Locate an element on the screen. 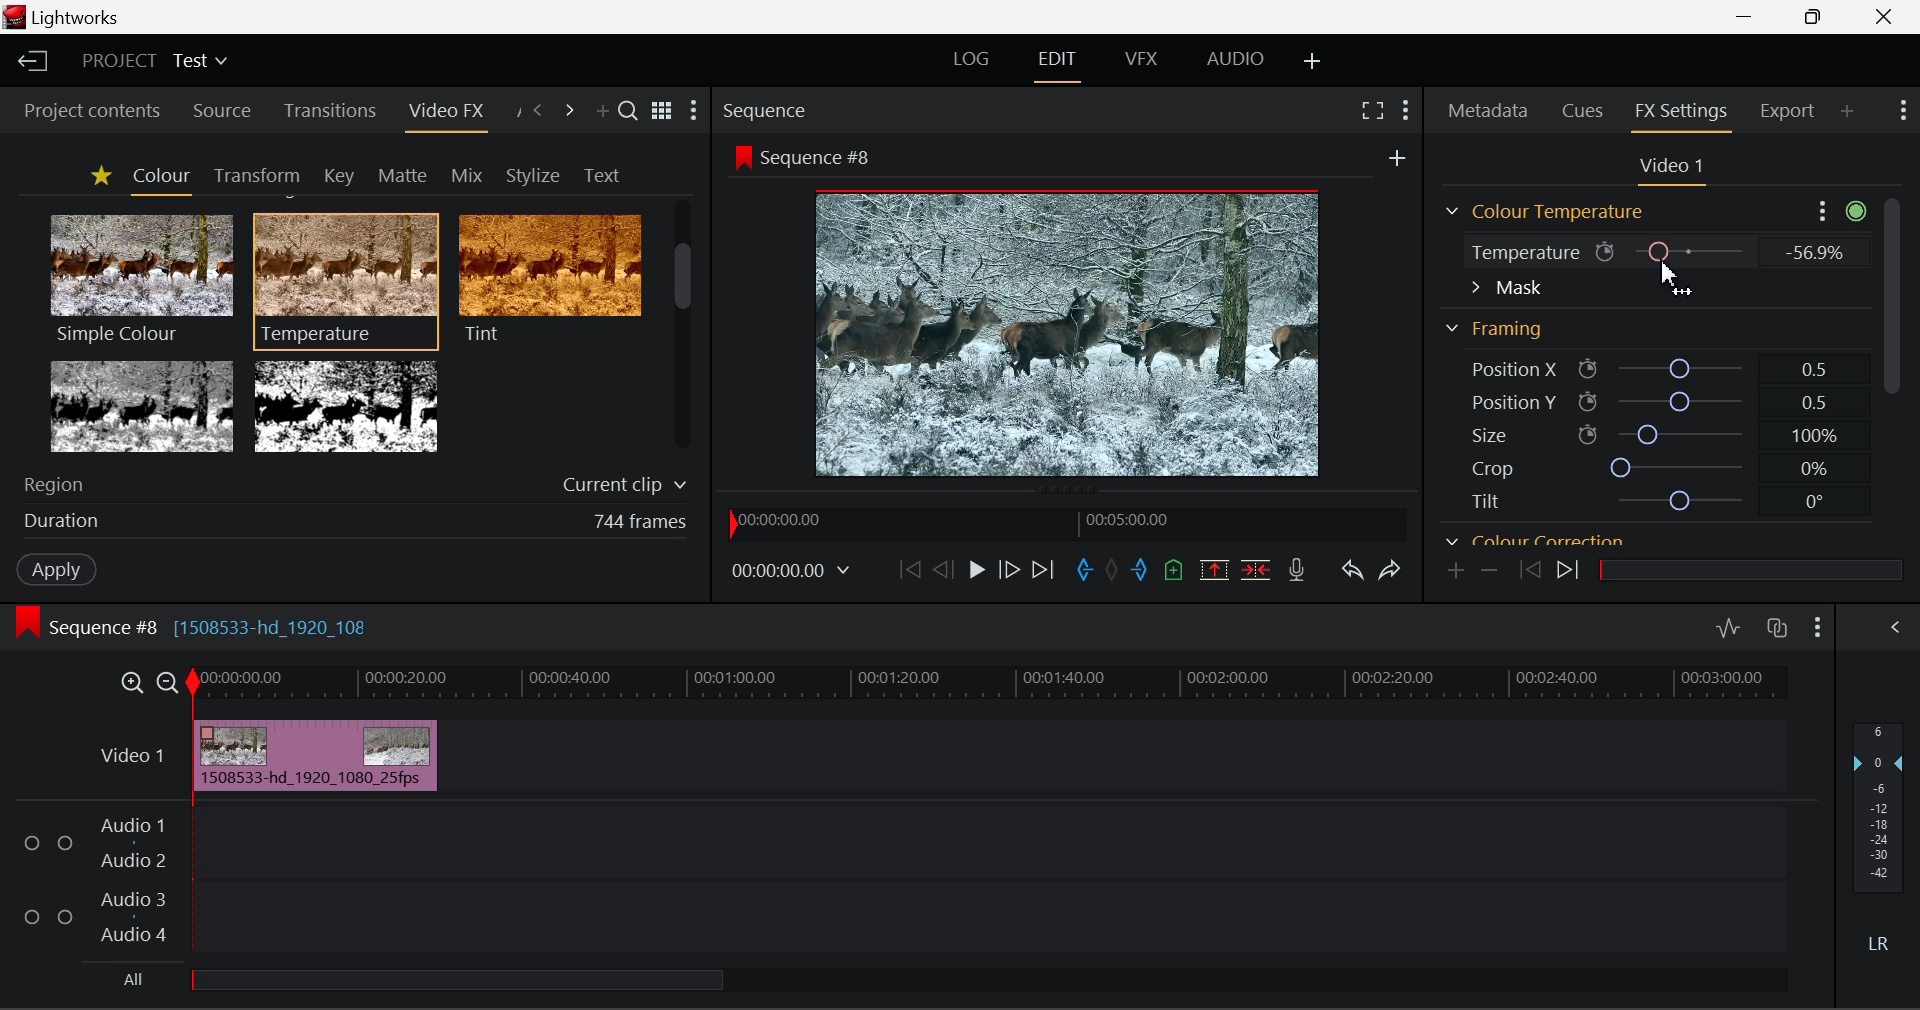 This screenshot has height=1010, width=1920. Video Settings is located at coordinates (1678, 170).